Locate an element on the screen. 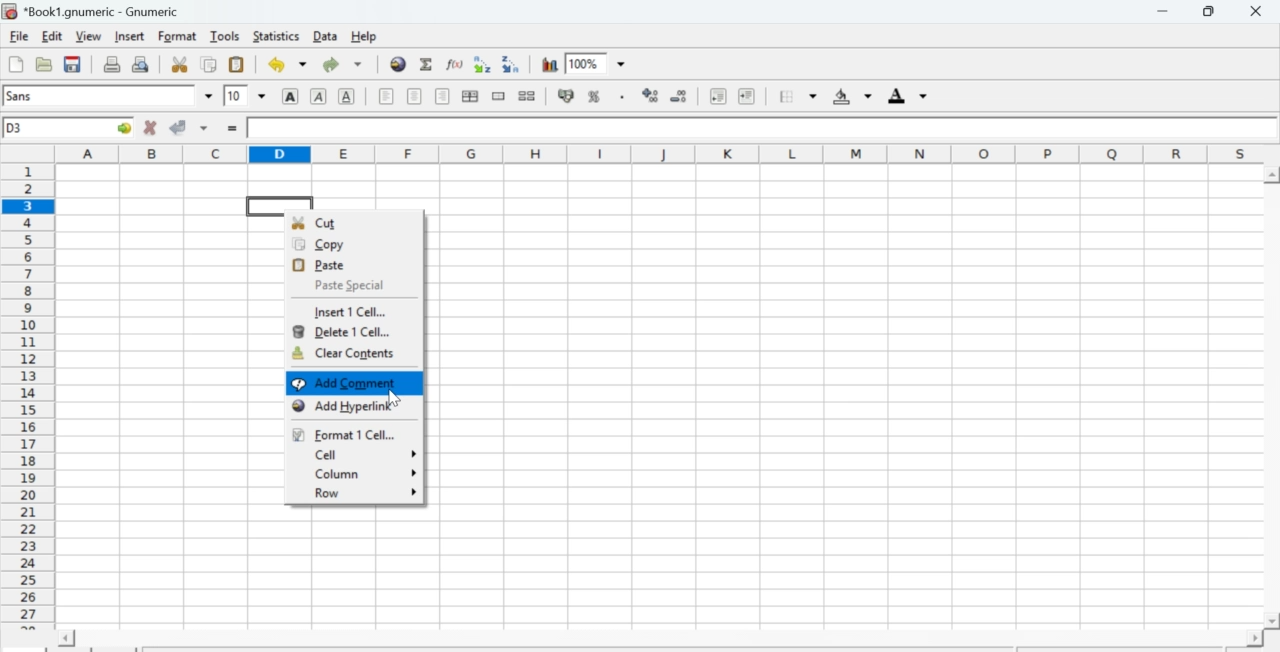  Font Size is located at coordinates (244, 95).